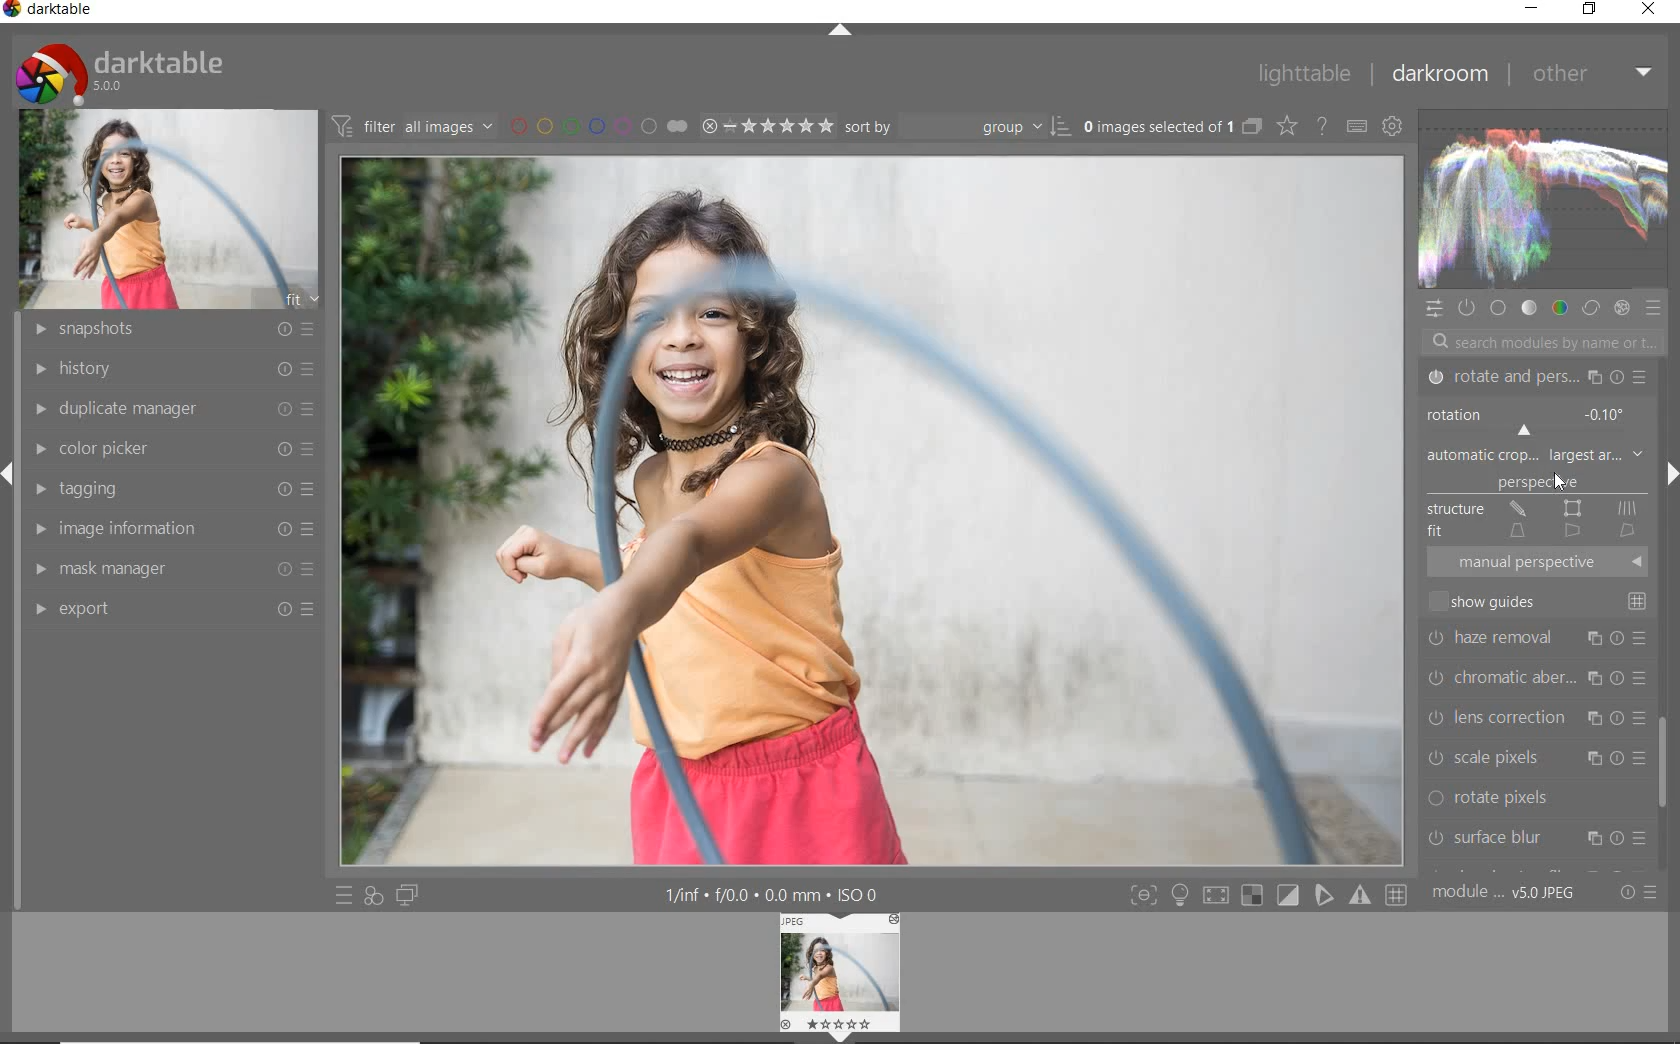 This screenshot has height=1044, width=1680. Describe the element at coordinates (168, 210) in the screenshot. I see `image` at that location.